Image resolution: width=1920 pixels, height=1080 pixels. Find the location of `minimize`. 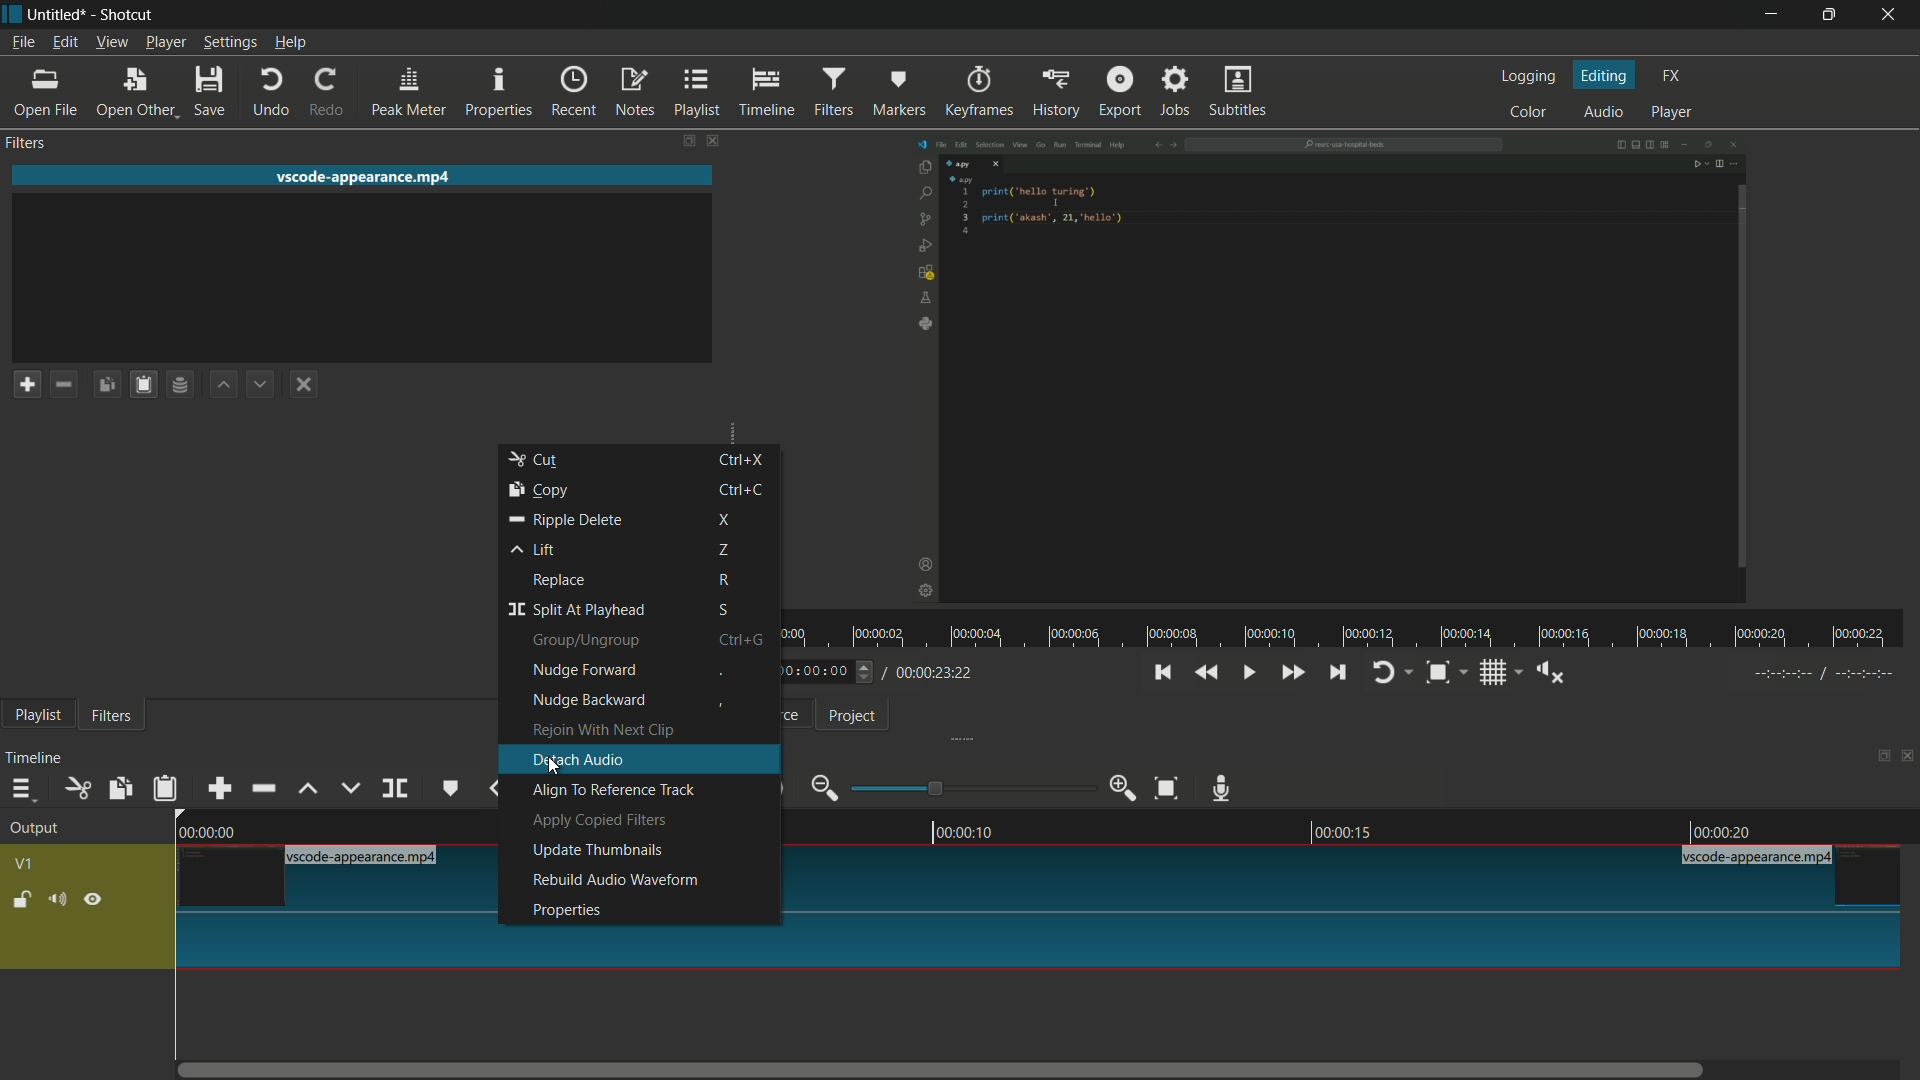

minimize is located at coordinates (1771, 14).